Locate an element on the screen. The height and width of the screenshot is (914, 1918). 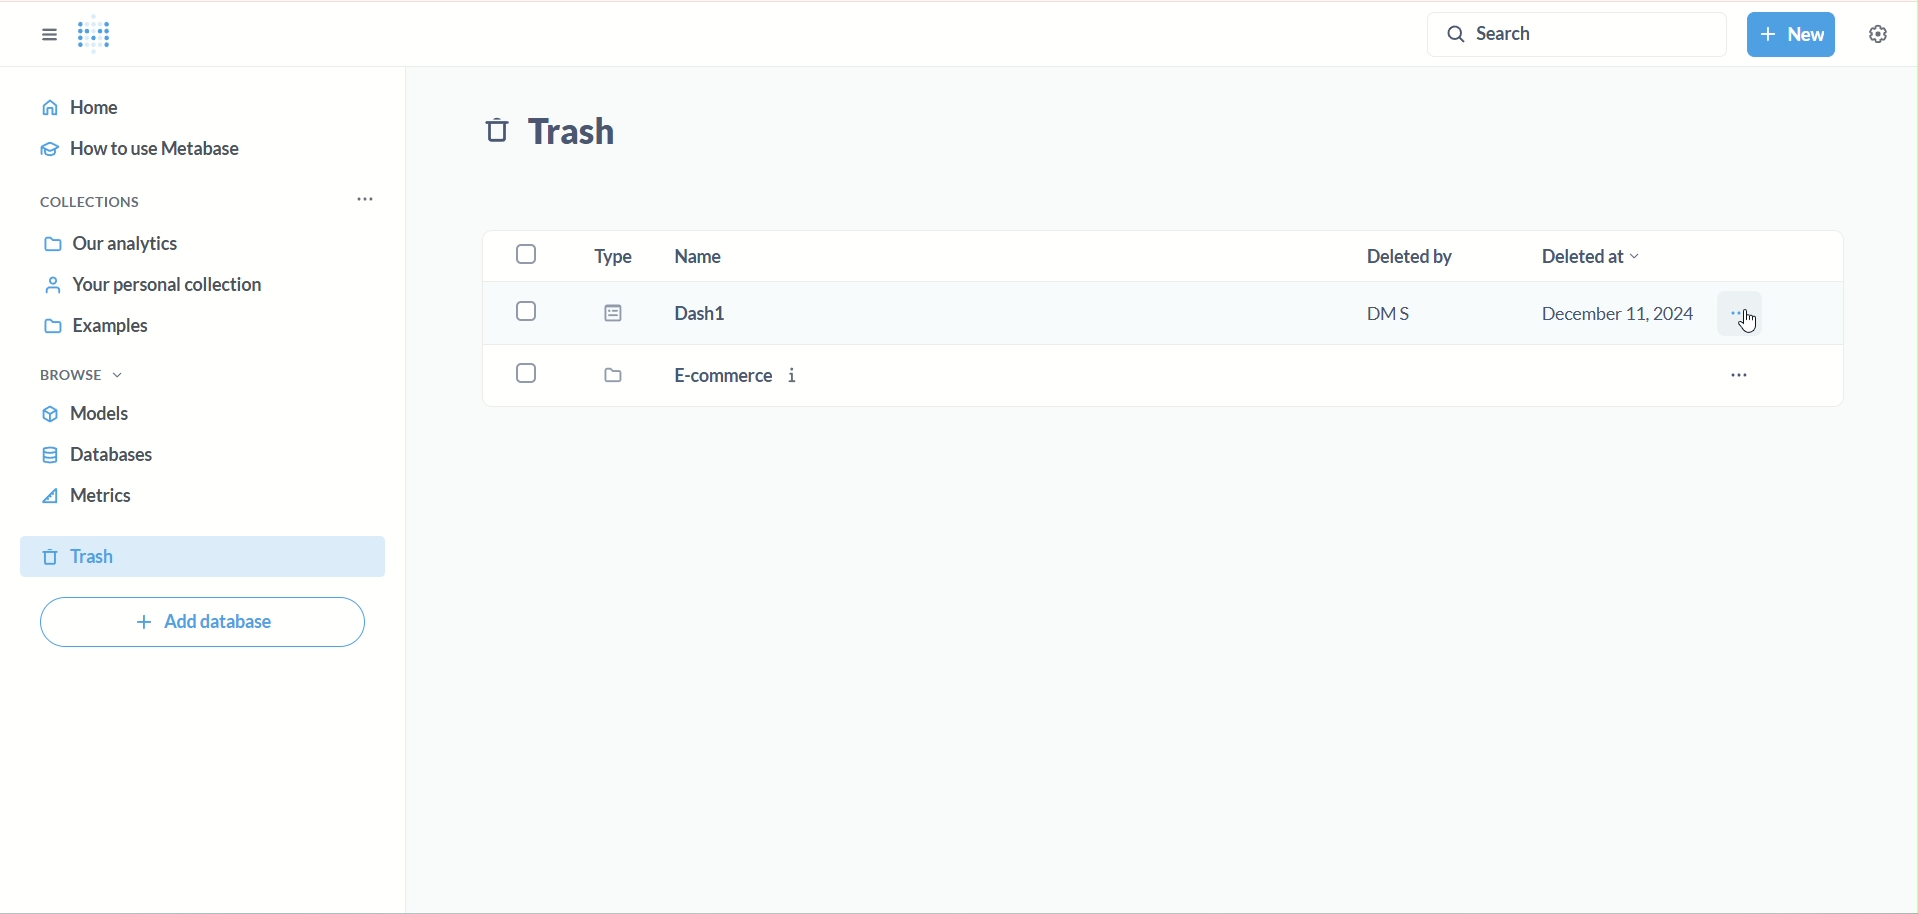
e-commerce i options  is located at coordinates (1740, 377).